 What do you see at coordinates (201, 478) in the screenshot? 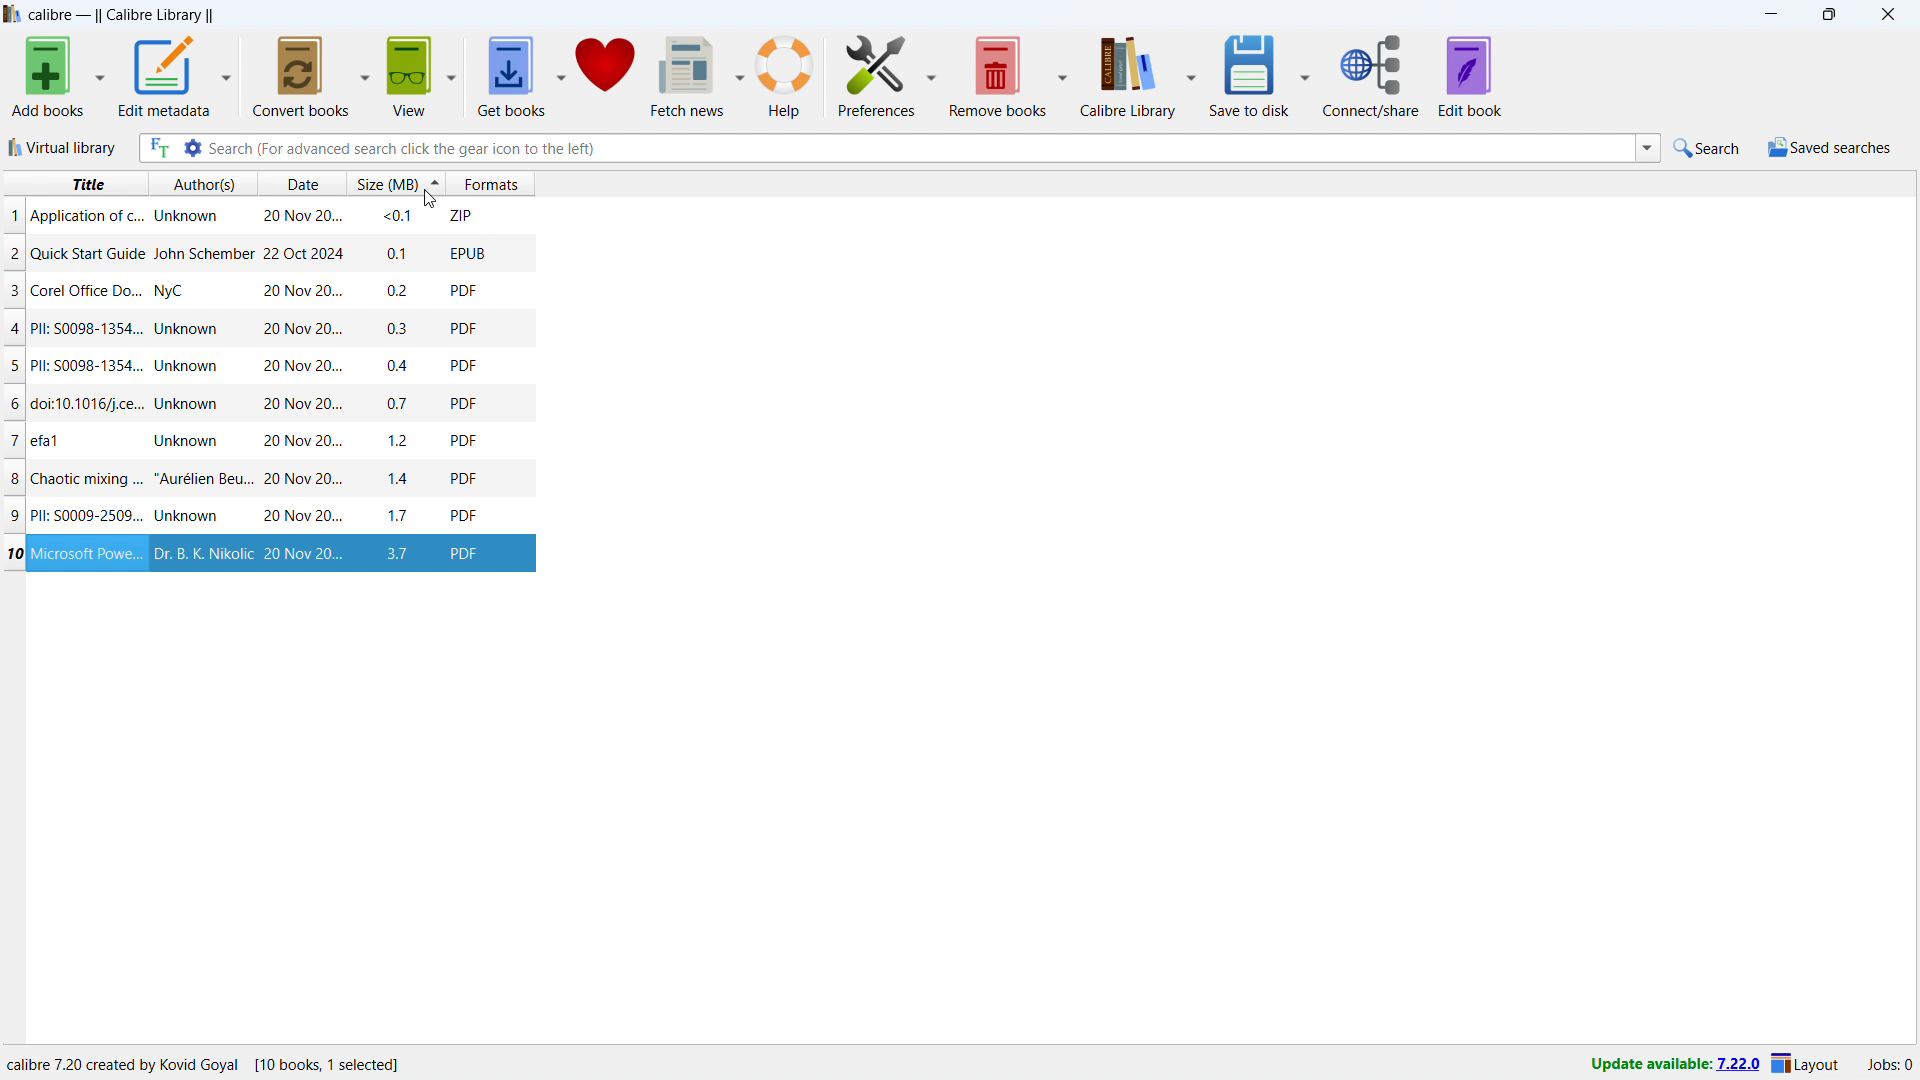
I see `author` at bounding box center [201, 478].